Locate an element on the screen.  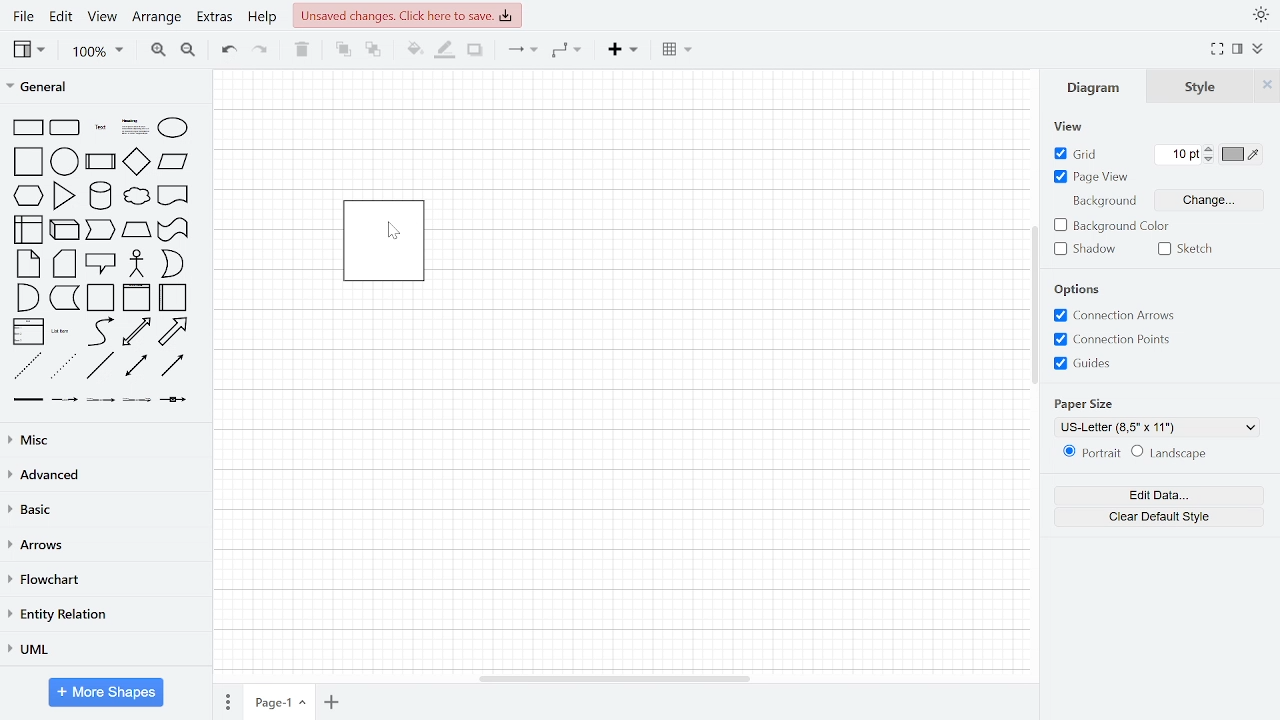
process is located at coordinates (101, 162).